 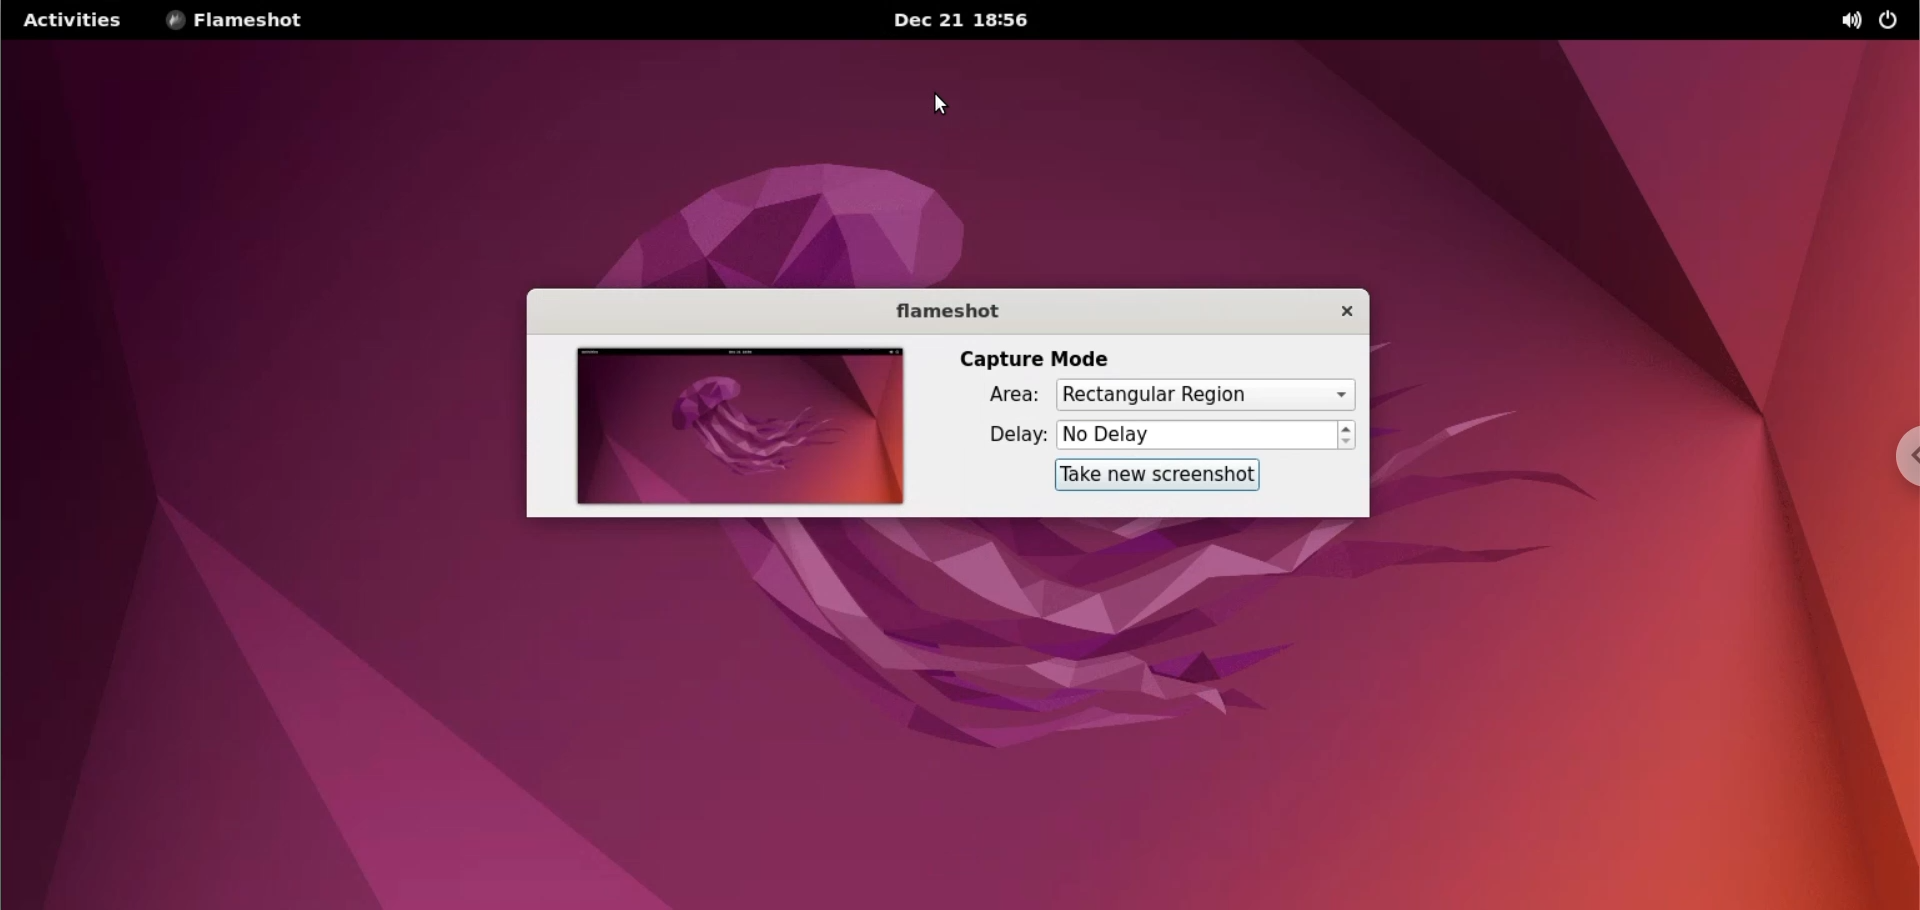 What do you see at coordinates (1012, 434) in the screenshot?
I see `delay` at bounding box center [1012, 434].